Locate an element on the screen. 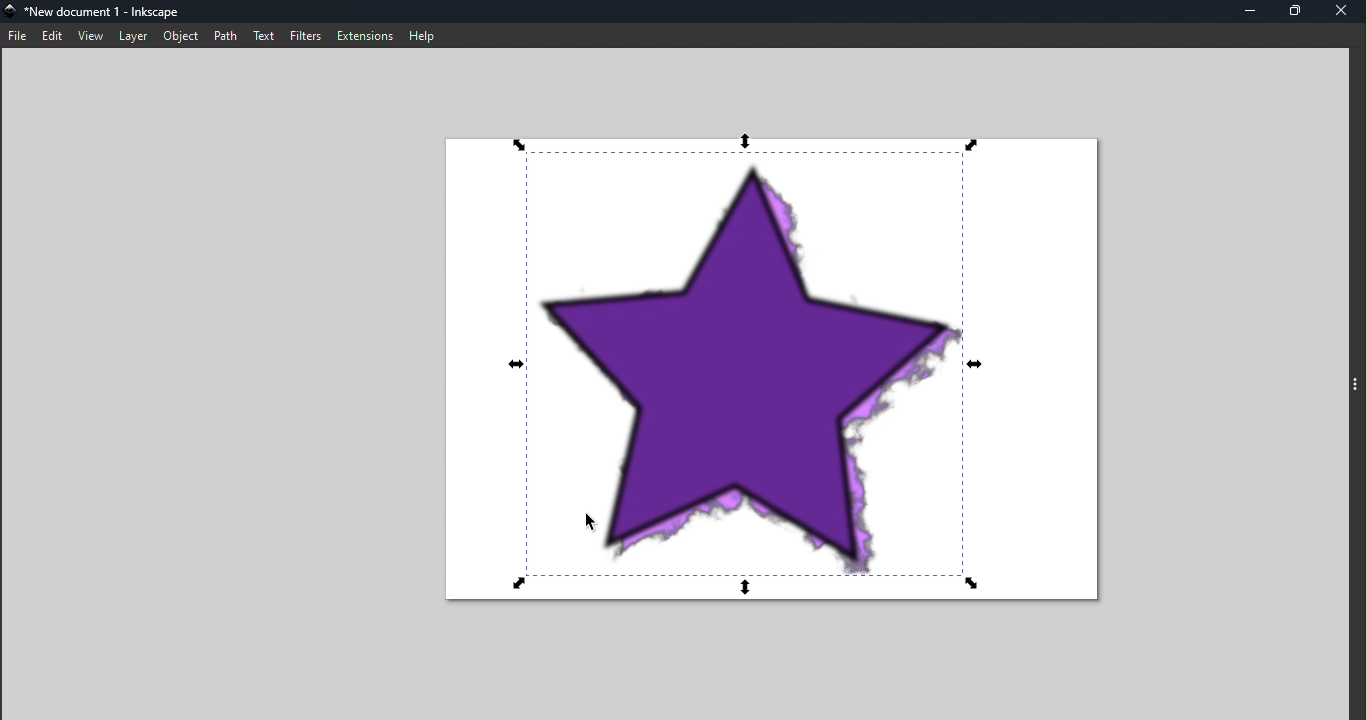 This screenshot has width=1366, height=720. Maximize is located at coordinates (1296, 12).